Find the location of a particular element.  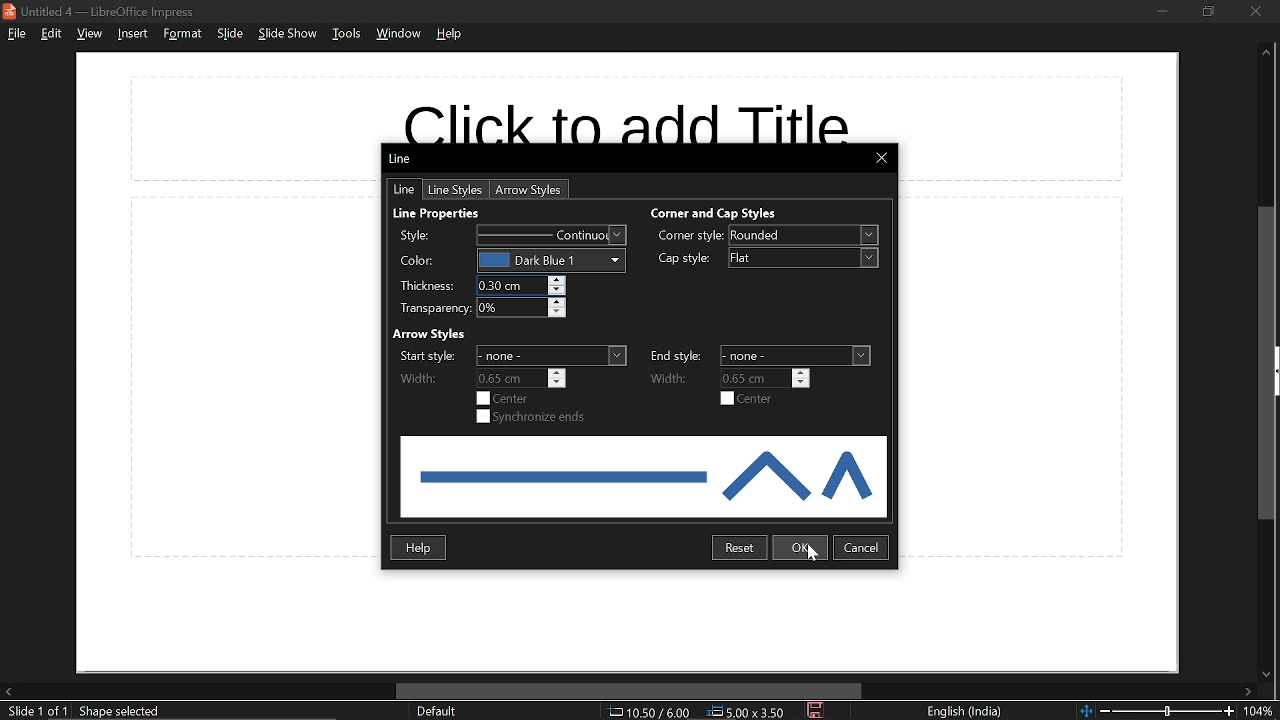

slide show is located at coordinates (286, 34).